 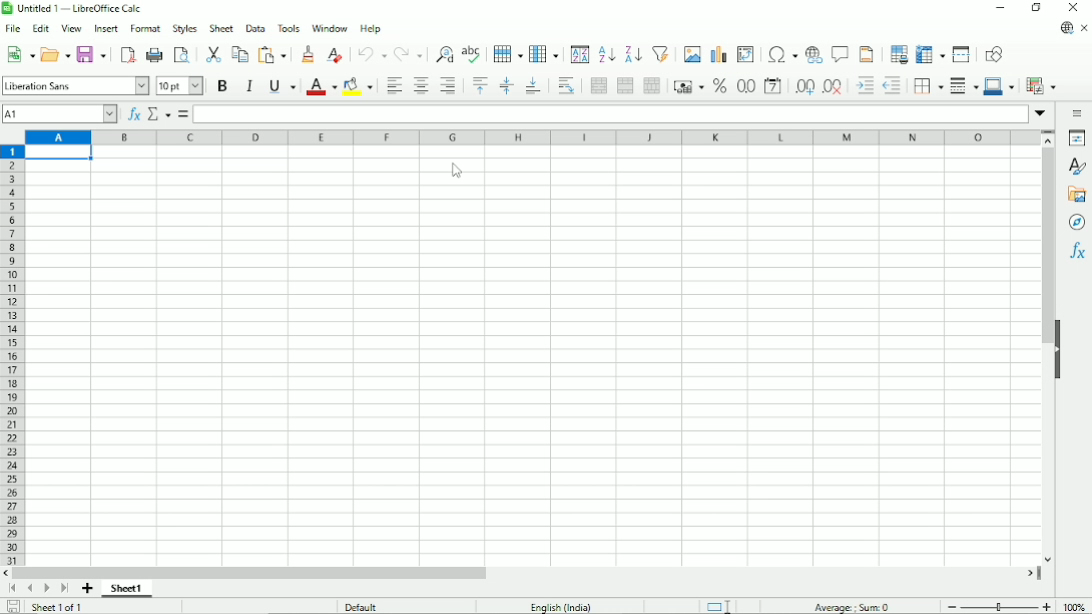 What do you see at coordinates (407, 53) in the screenshot?
I see `Redo` at bounding box center [407, 53].